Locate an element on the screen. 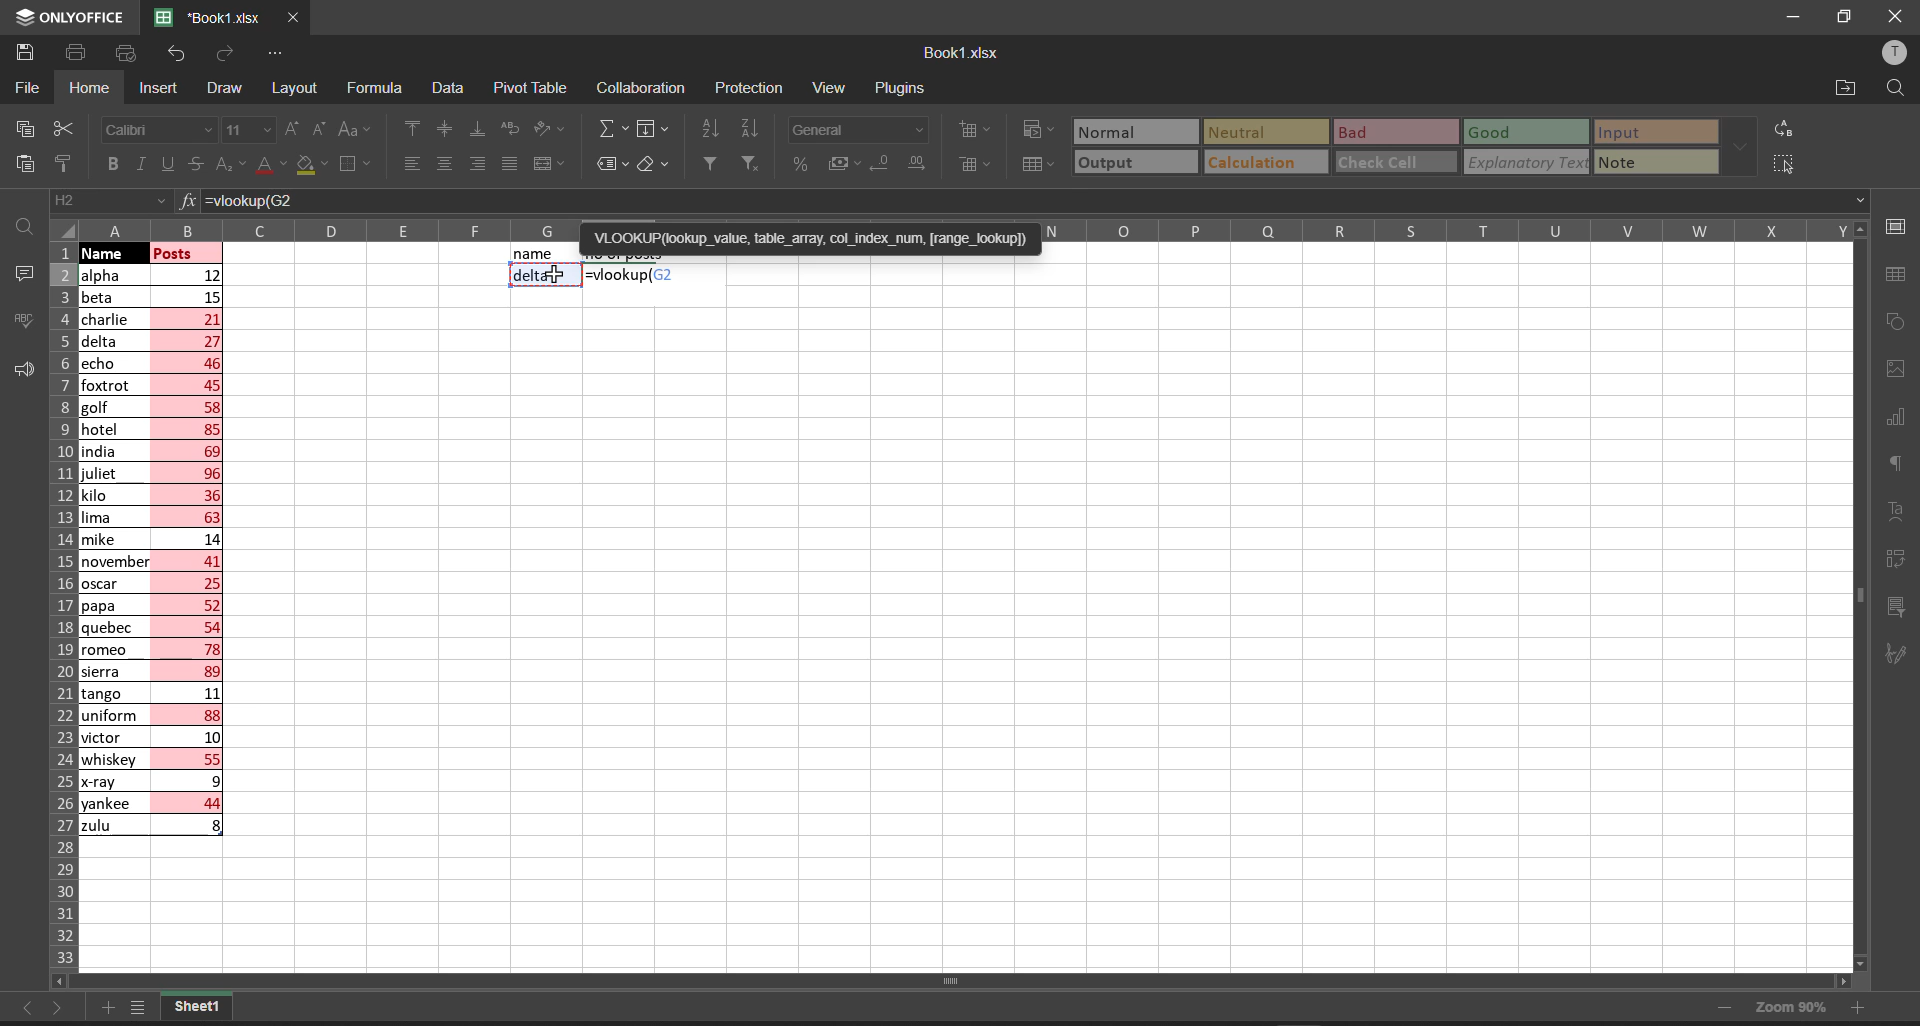 Image resolution: width=1920 pixels, height=1026 pixels. name is located at coordinates (535, 254).